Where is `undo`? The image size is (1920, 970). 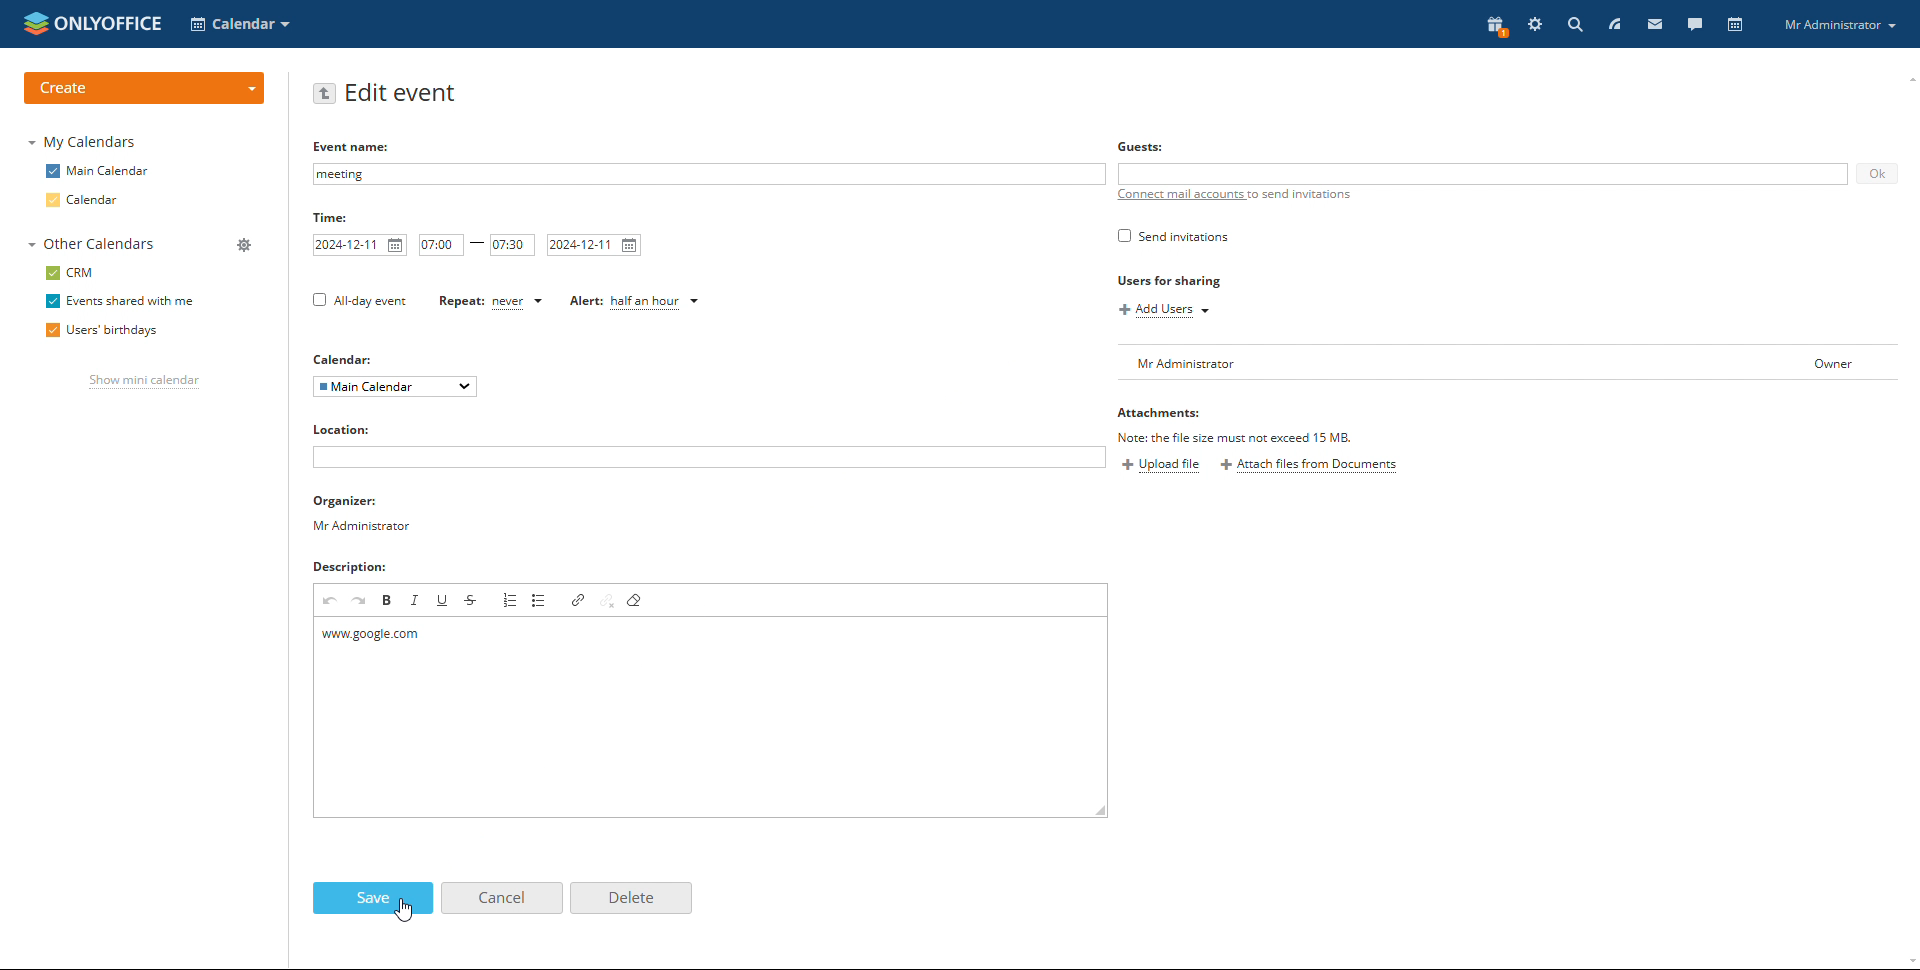 undo is located at coordinates (331, 601).